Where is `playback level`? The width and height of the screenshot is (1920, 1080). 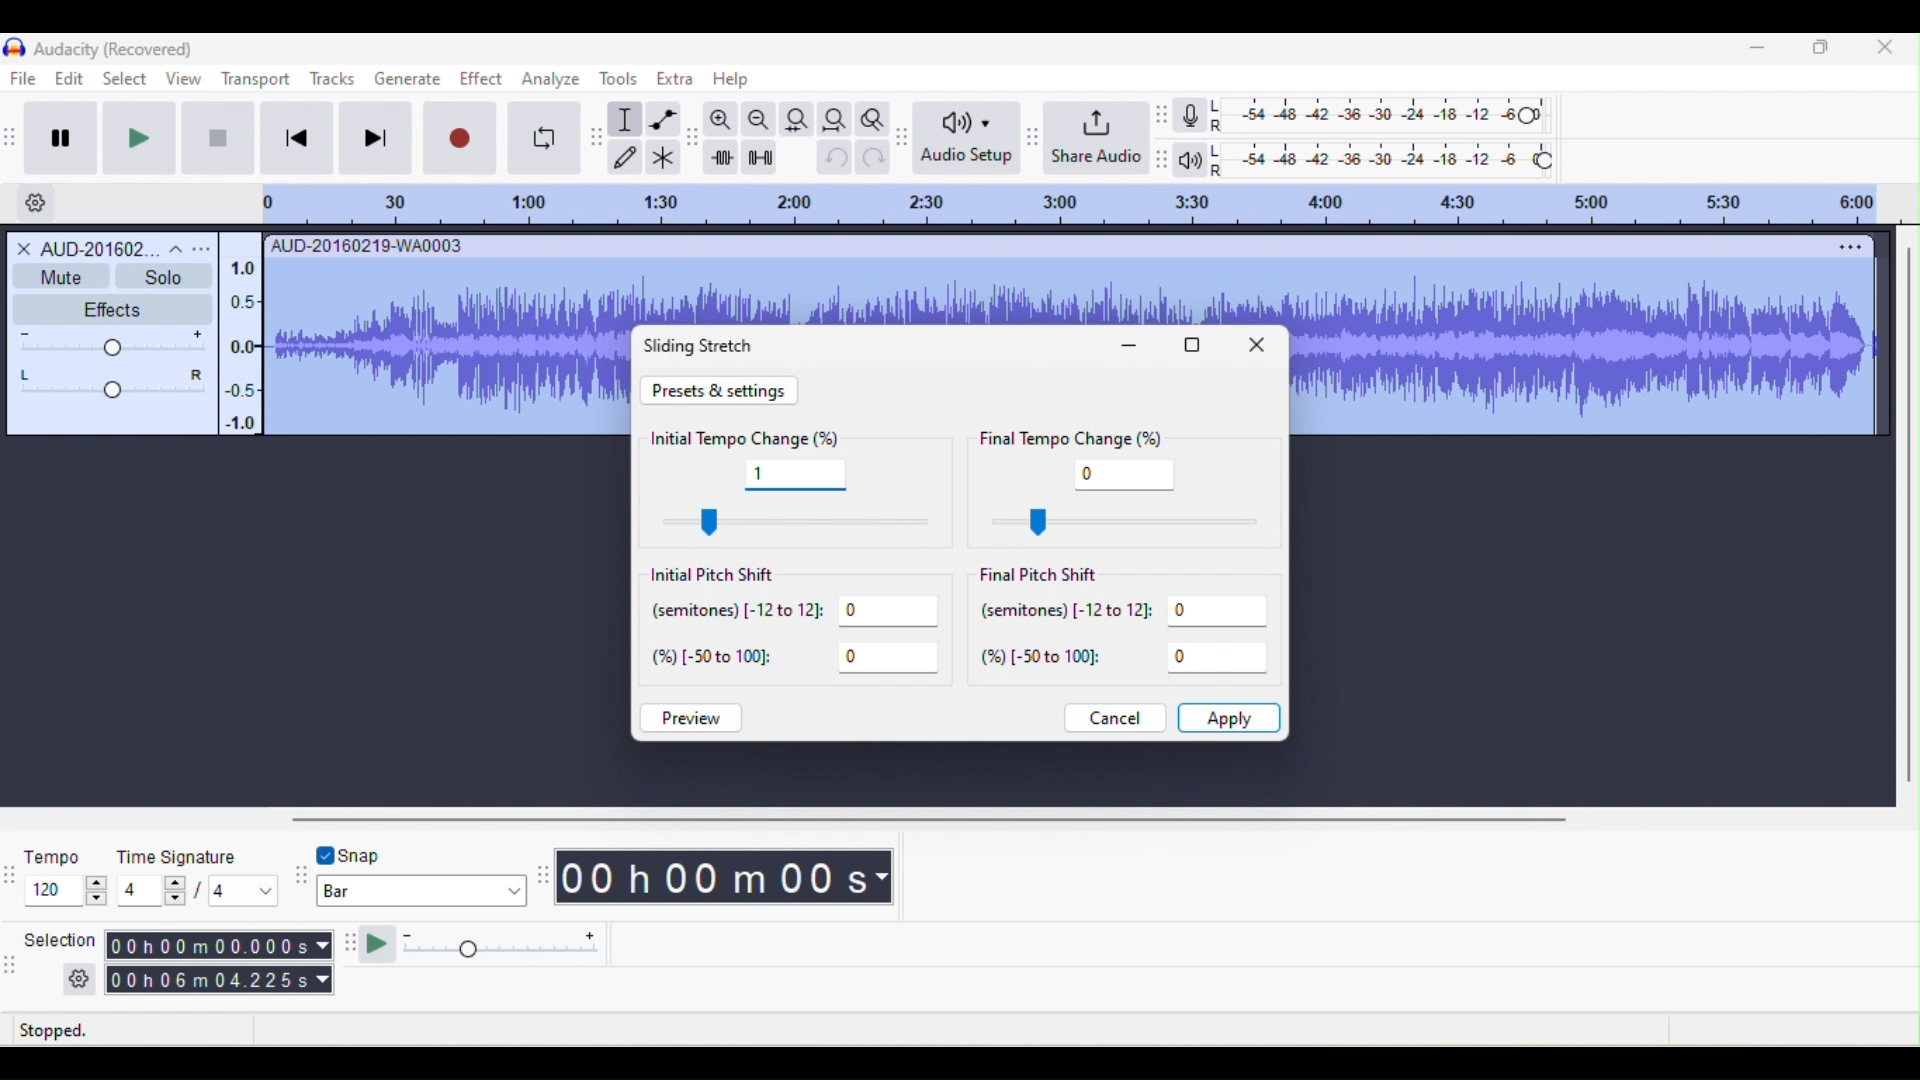 playback level is located at coordinates (1383, 157).